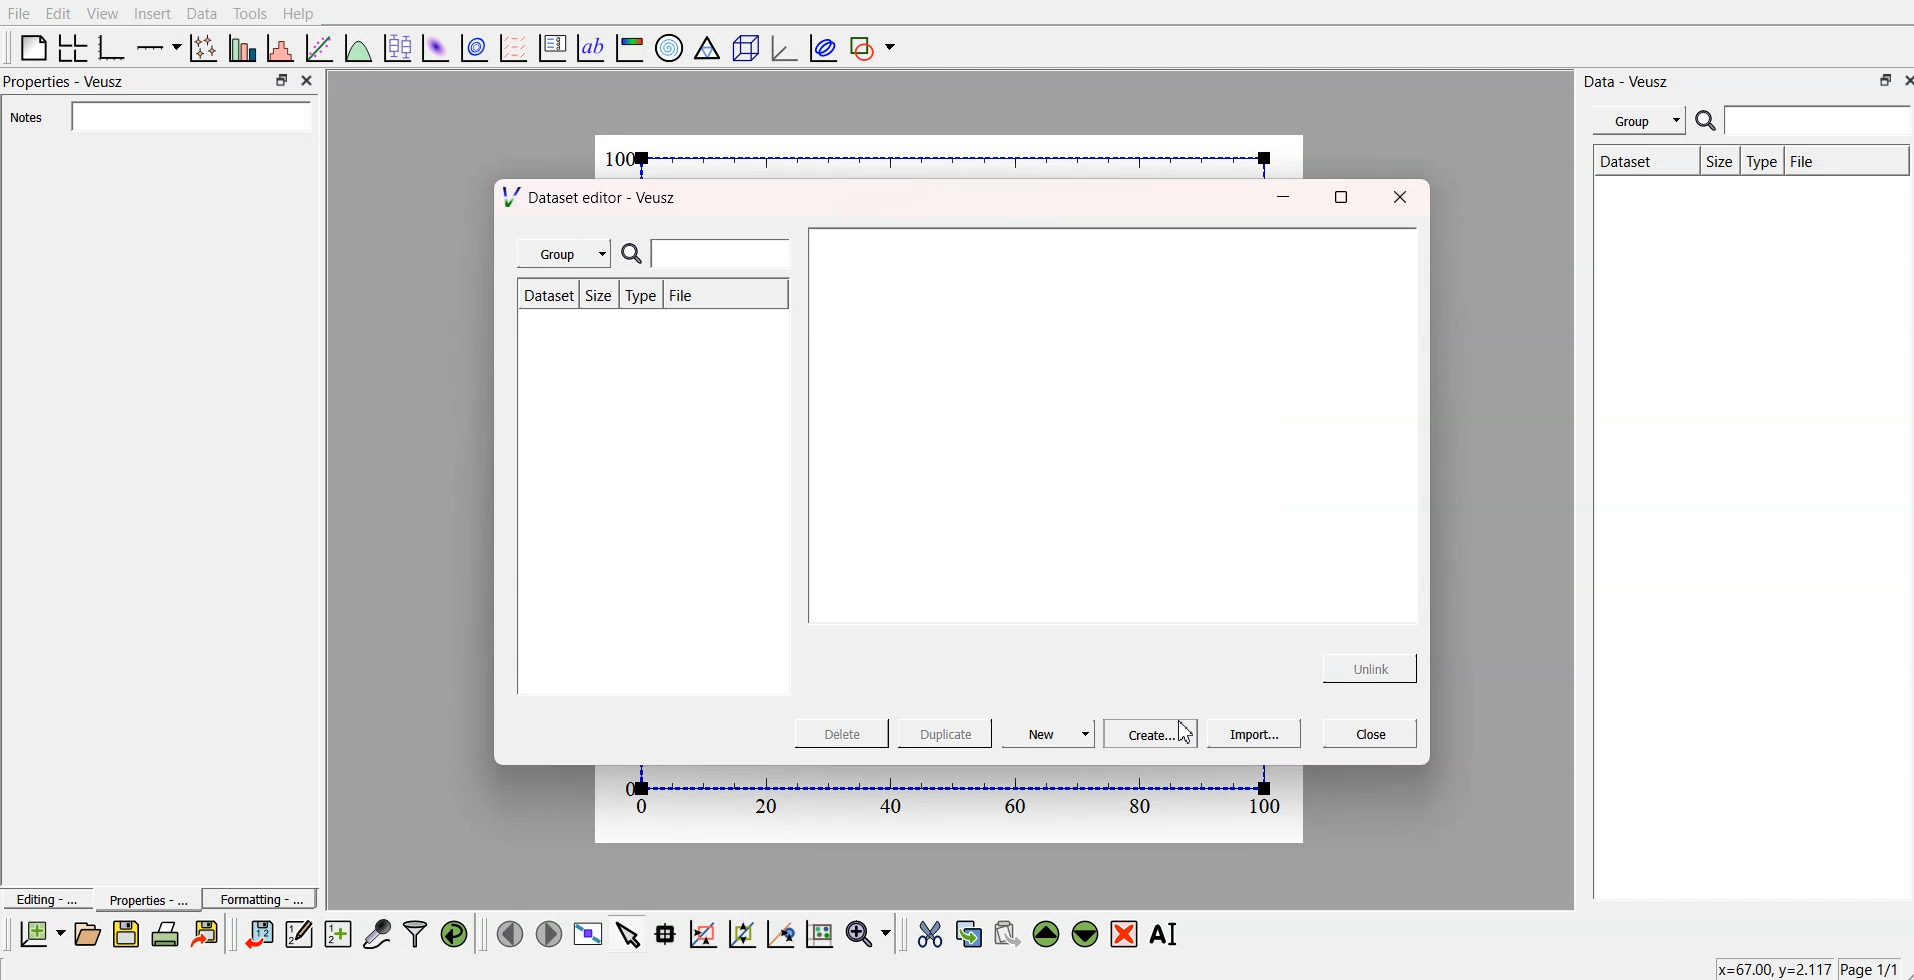 The width and height of the screenshot is (1914, 980). I want to click on select items from the graph, so click(631, 932).